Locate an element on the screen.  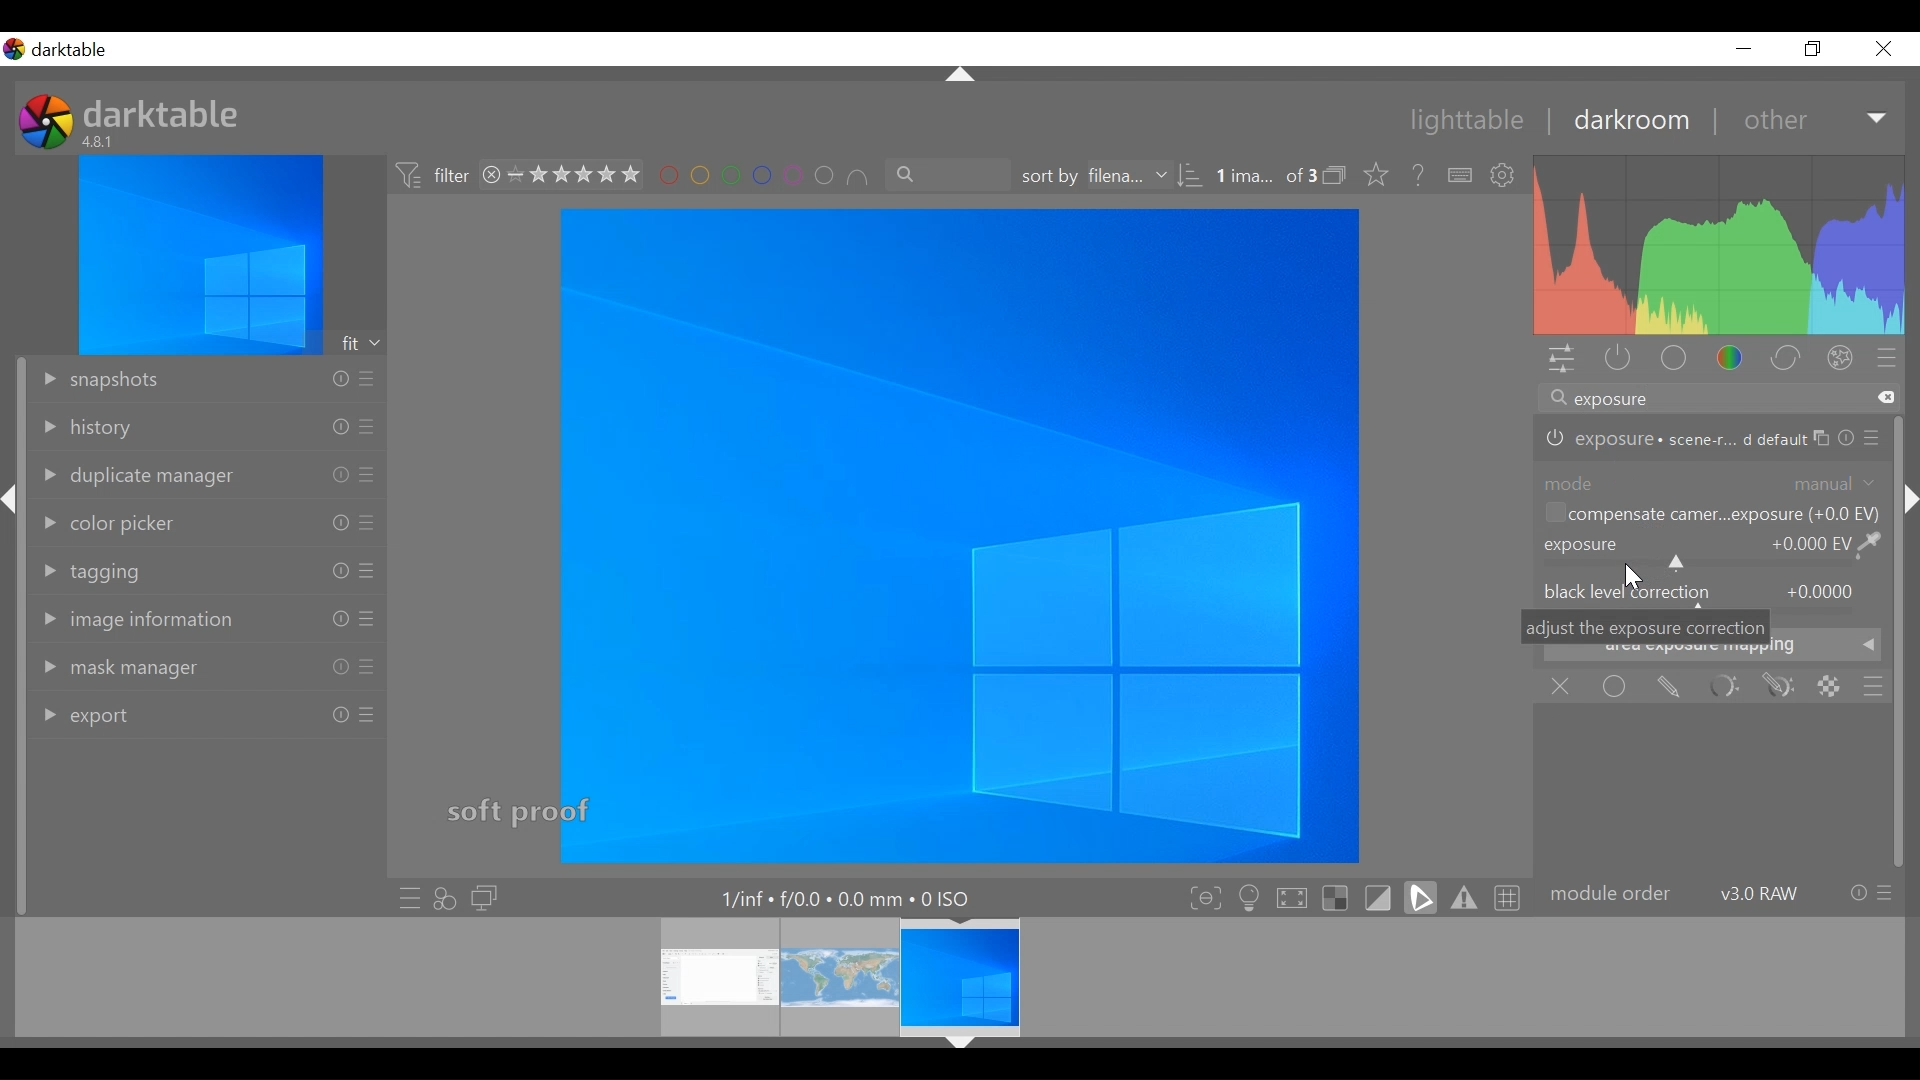
presets is located at coordinates (1886, 893).